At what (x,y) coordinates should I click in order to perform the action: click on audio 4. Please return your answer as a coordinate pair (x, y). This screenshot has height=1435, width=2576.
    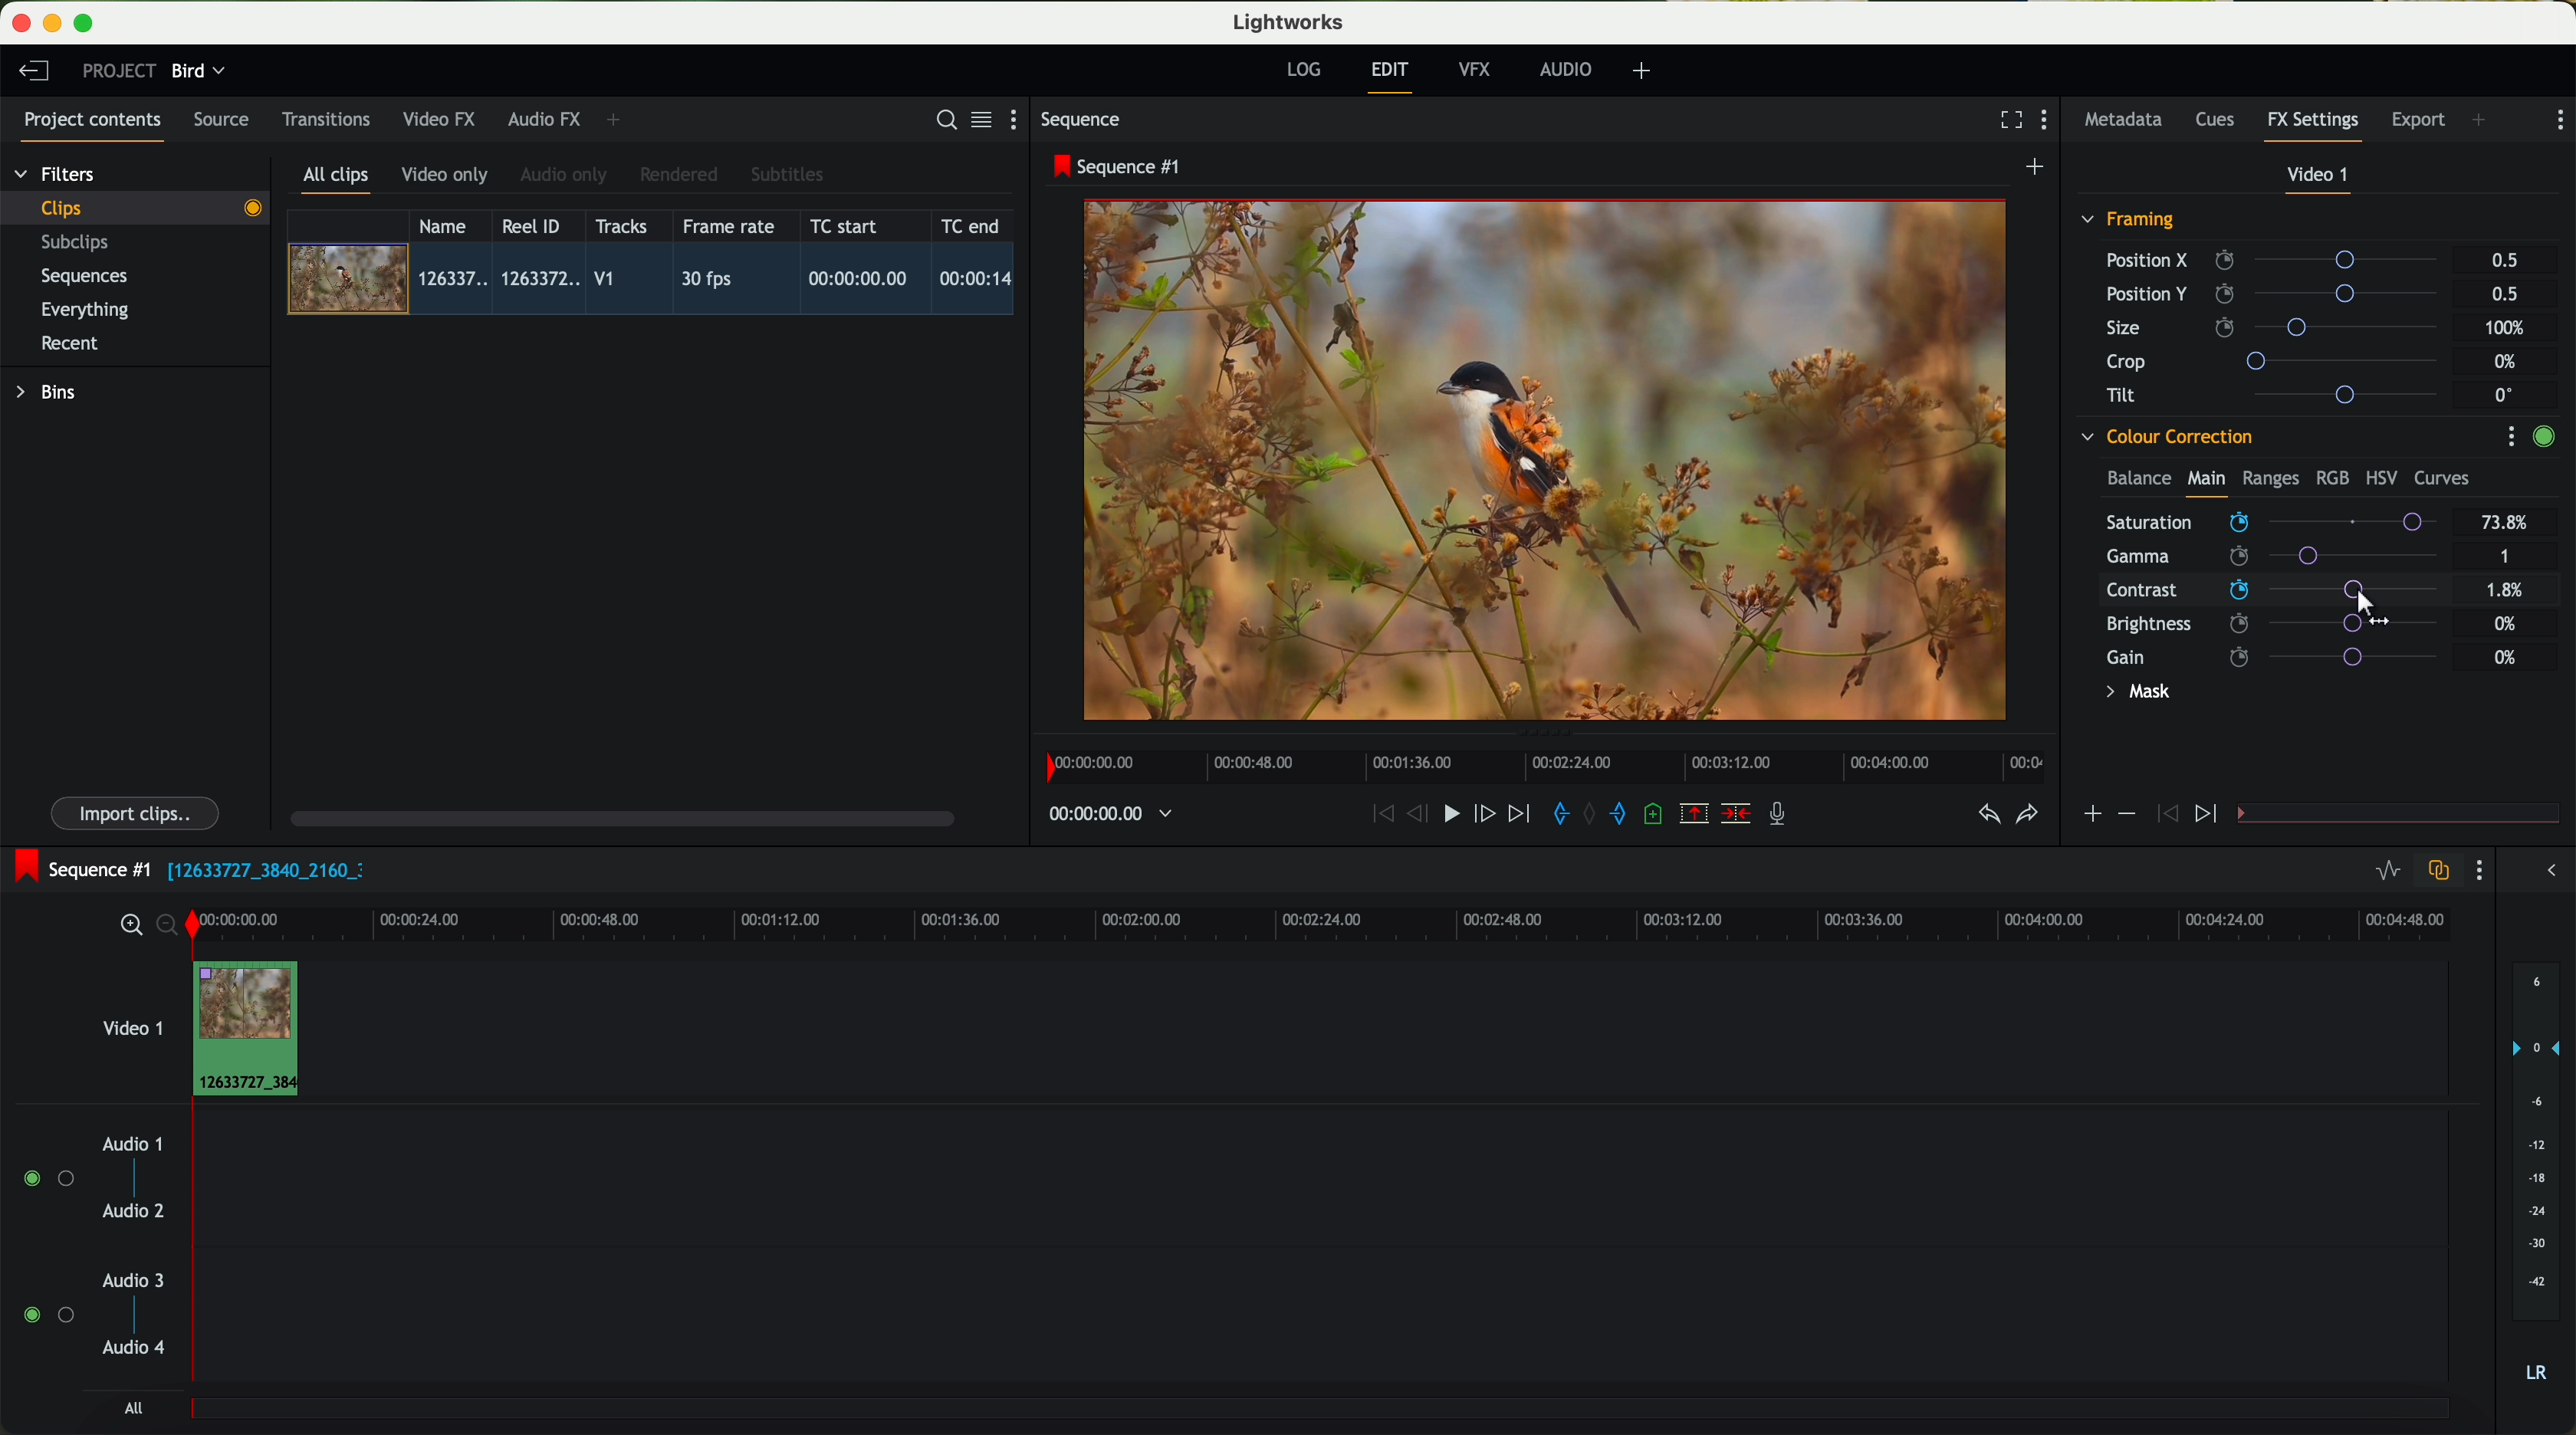
    Looking at the image, I should click on (135, 1348).